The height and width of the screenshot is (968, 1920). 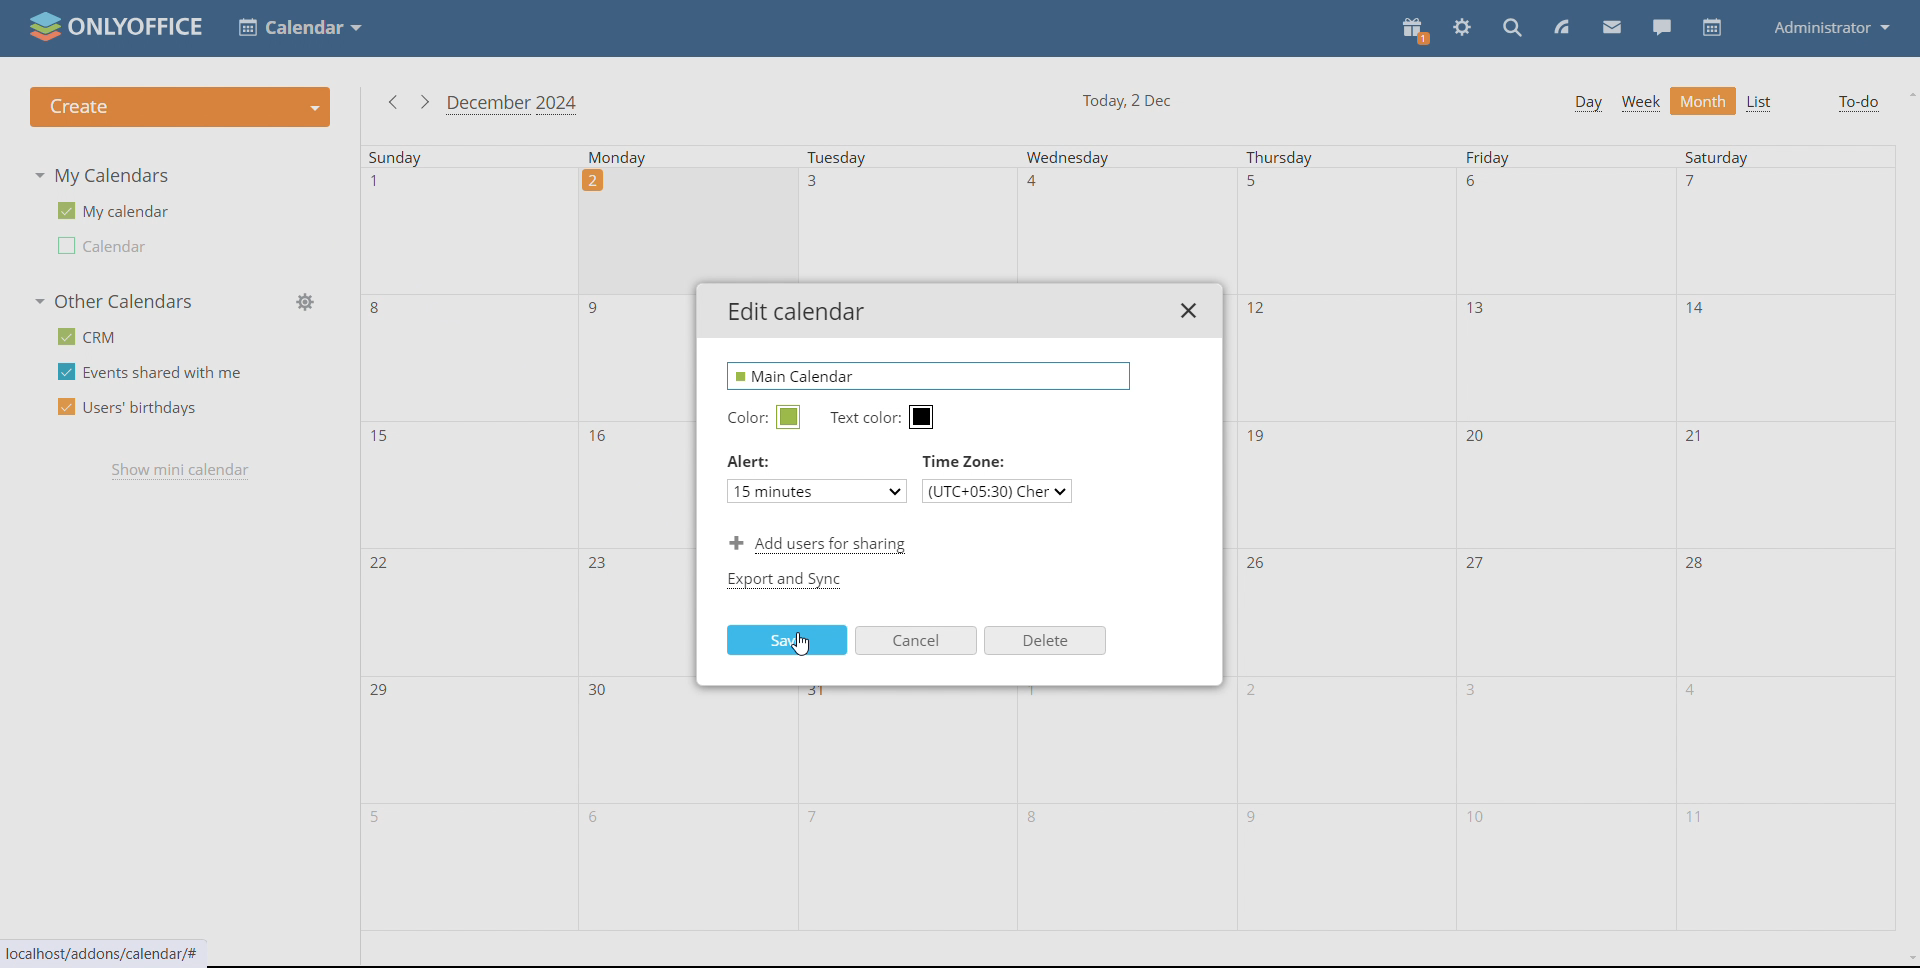 I want to click on list view, so click(x=1760, y=103).